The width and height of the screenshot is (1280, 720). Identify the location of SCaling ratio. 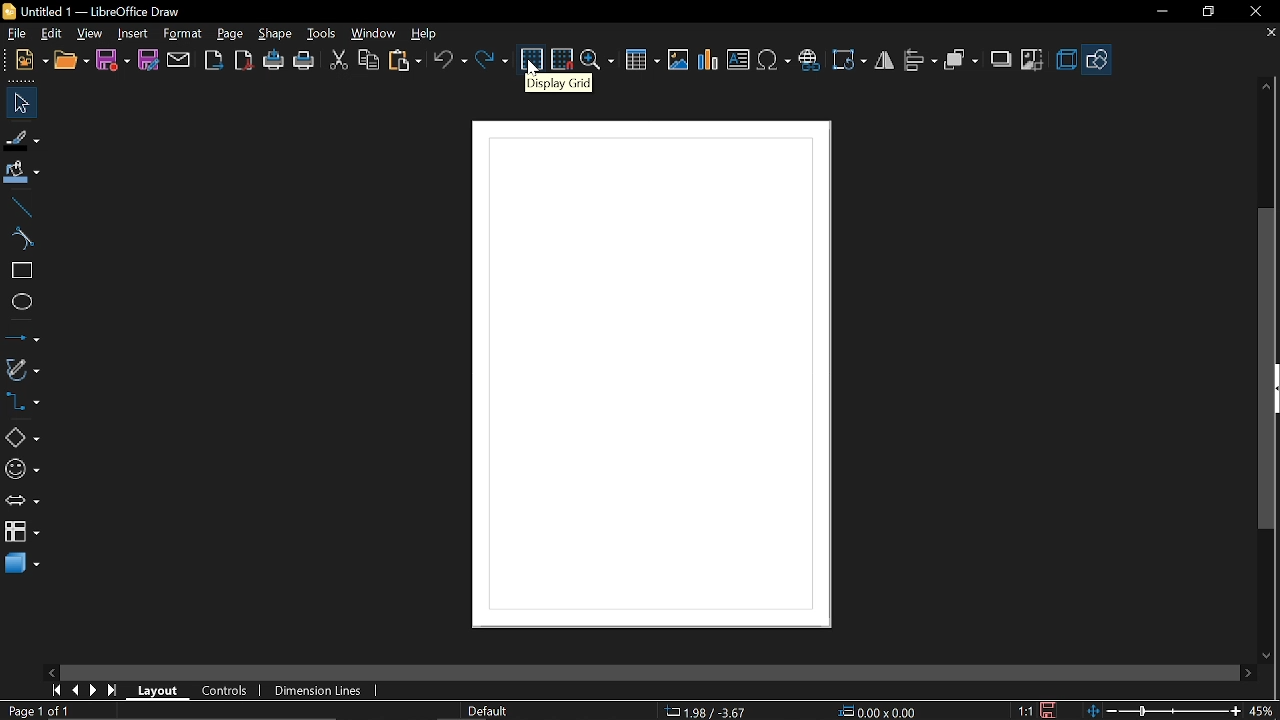
(1025, 710).